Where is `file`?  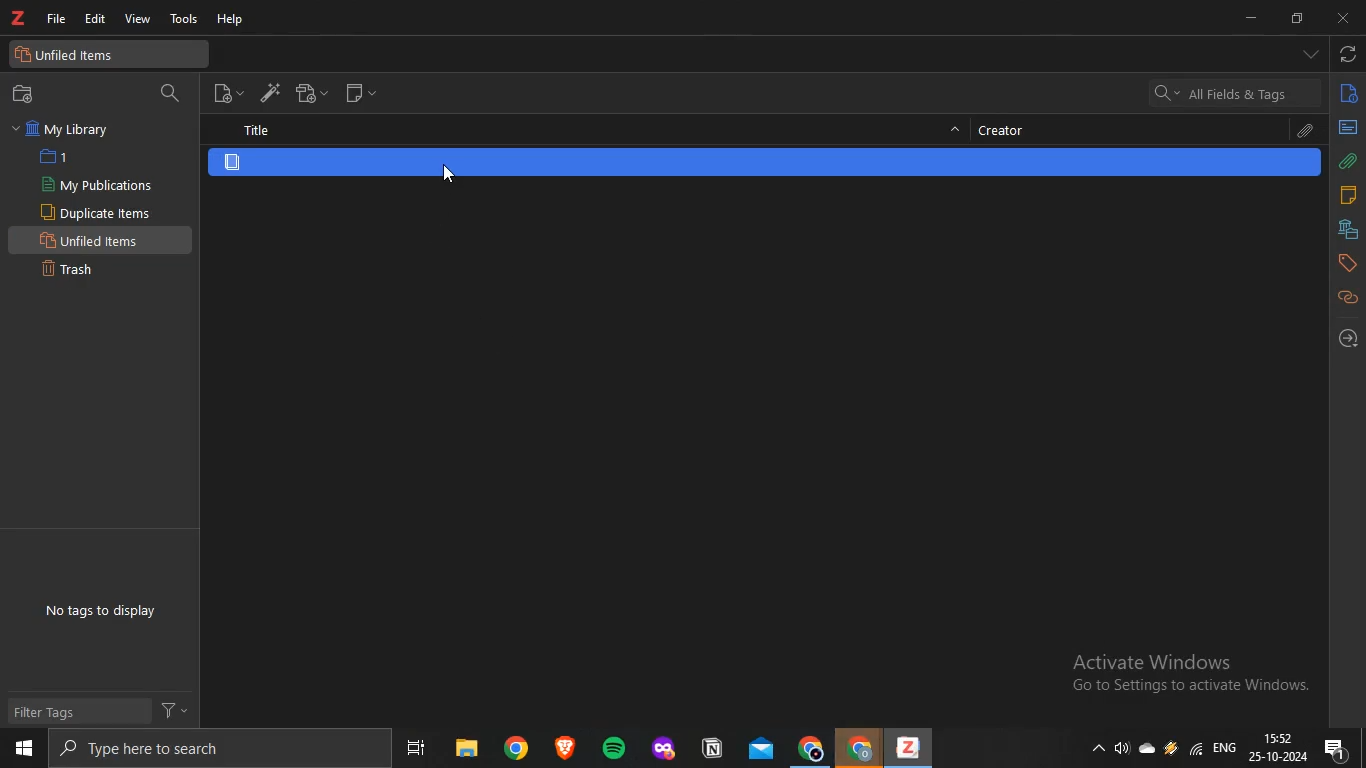
file is located at coordinates (59, 18).